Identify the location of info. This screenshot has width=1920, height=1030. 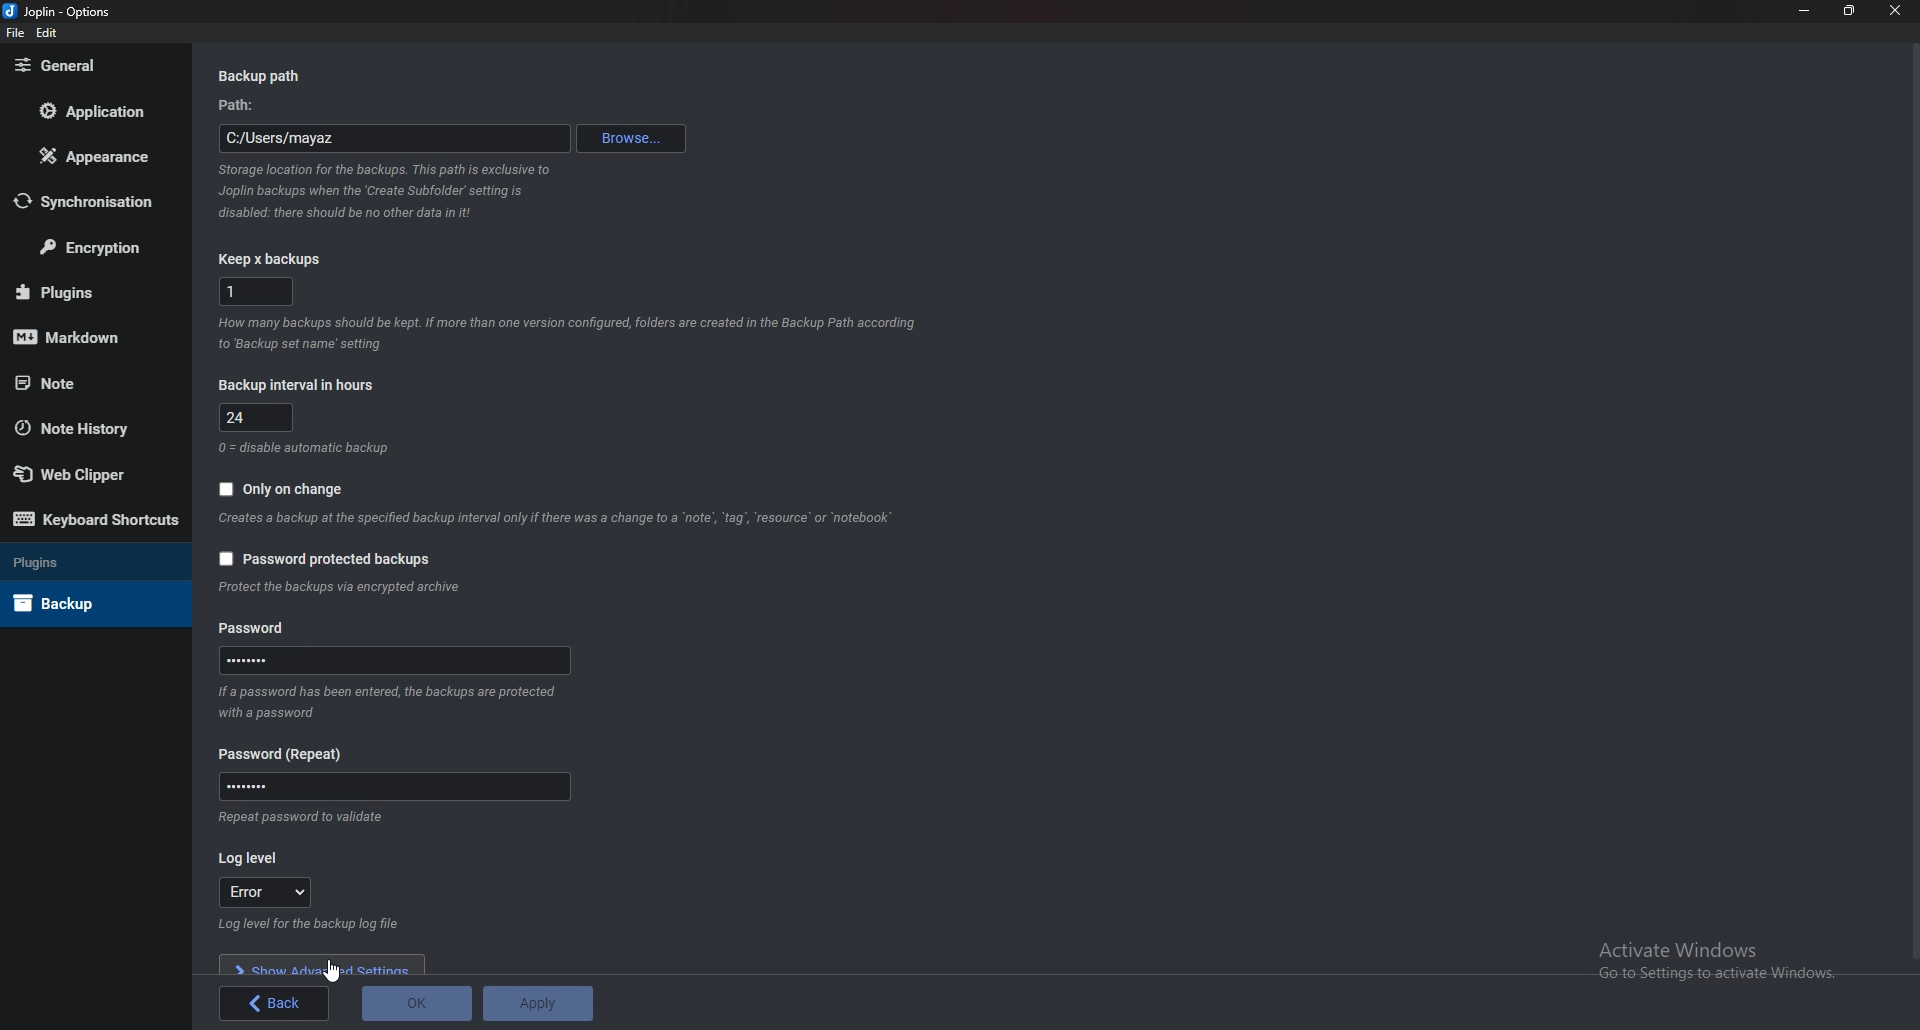
(310, 923).